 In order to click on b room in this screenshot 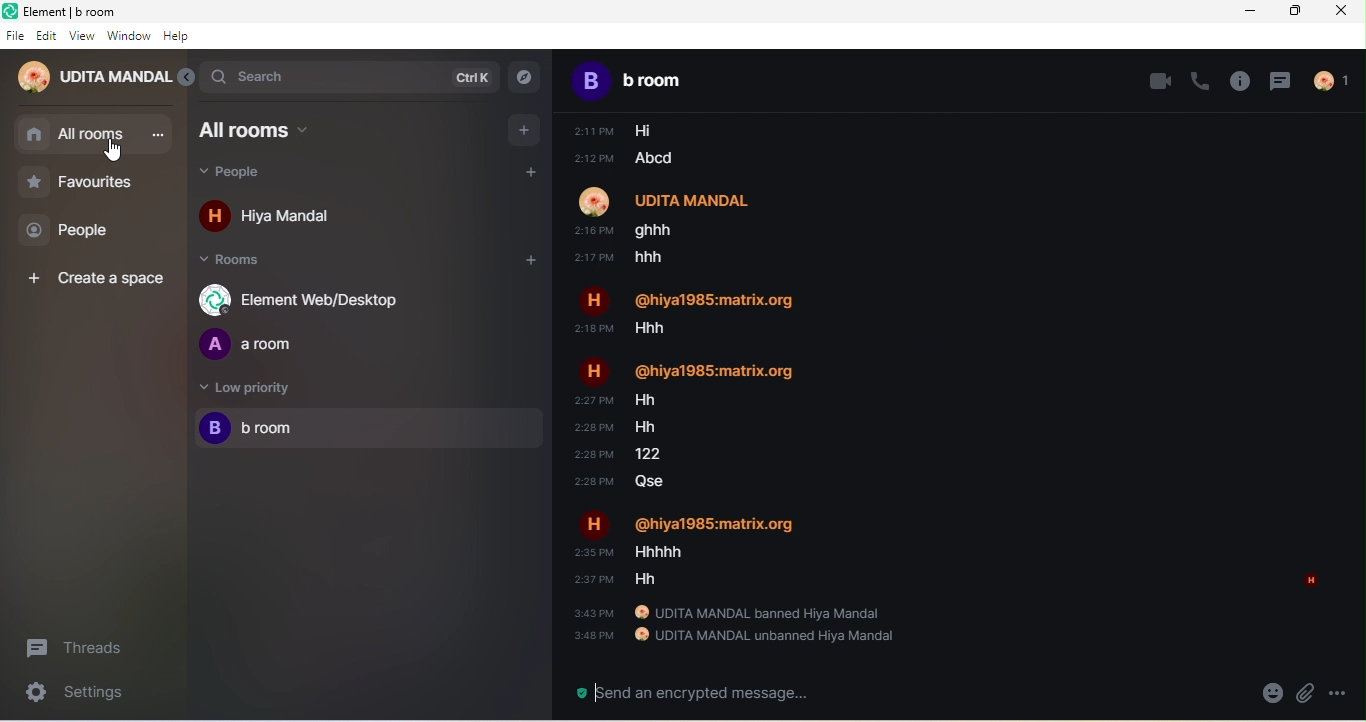, I will do `click(656, 79)`.